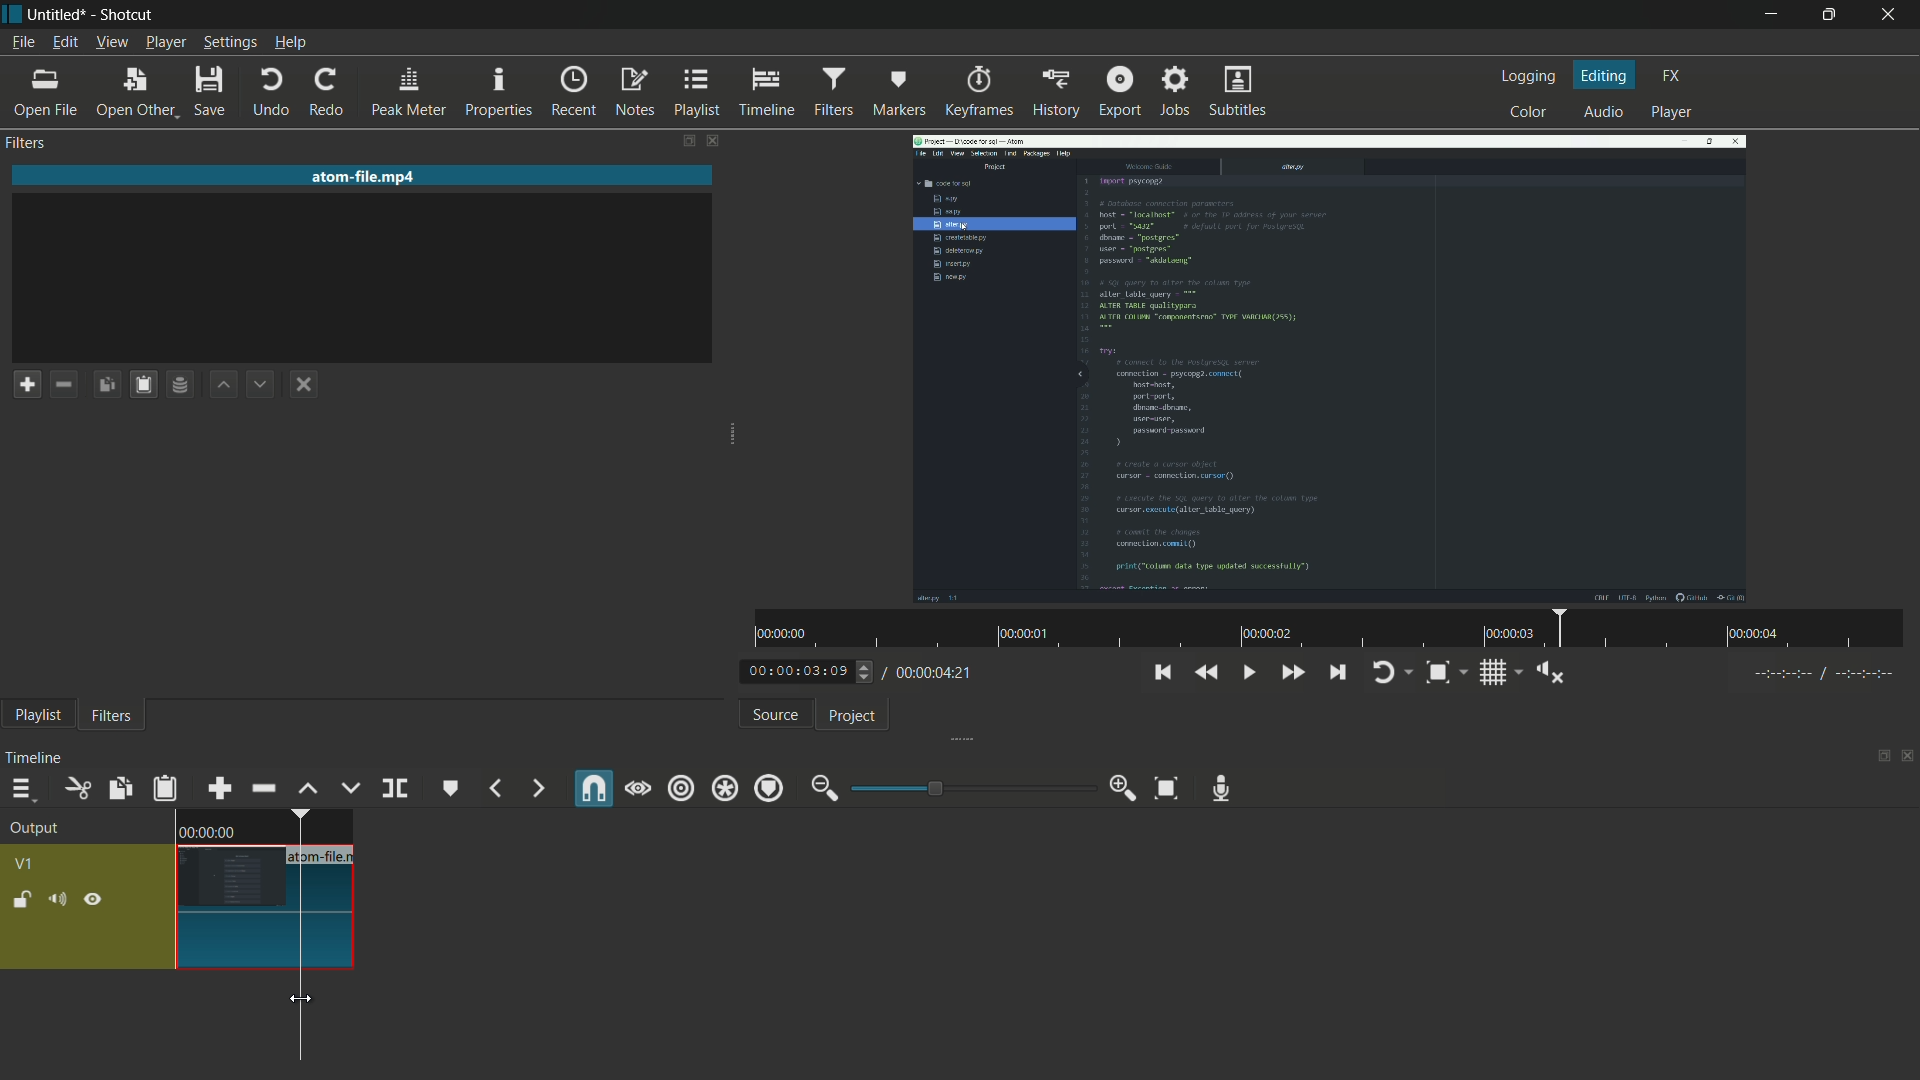 This screenshot has width=1920, height=1080. Describe the element at coordinates (593, 788) in the screenshot. I see `snap` at that location.